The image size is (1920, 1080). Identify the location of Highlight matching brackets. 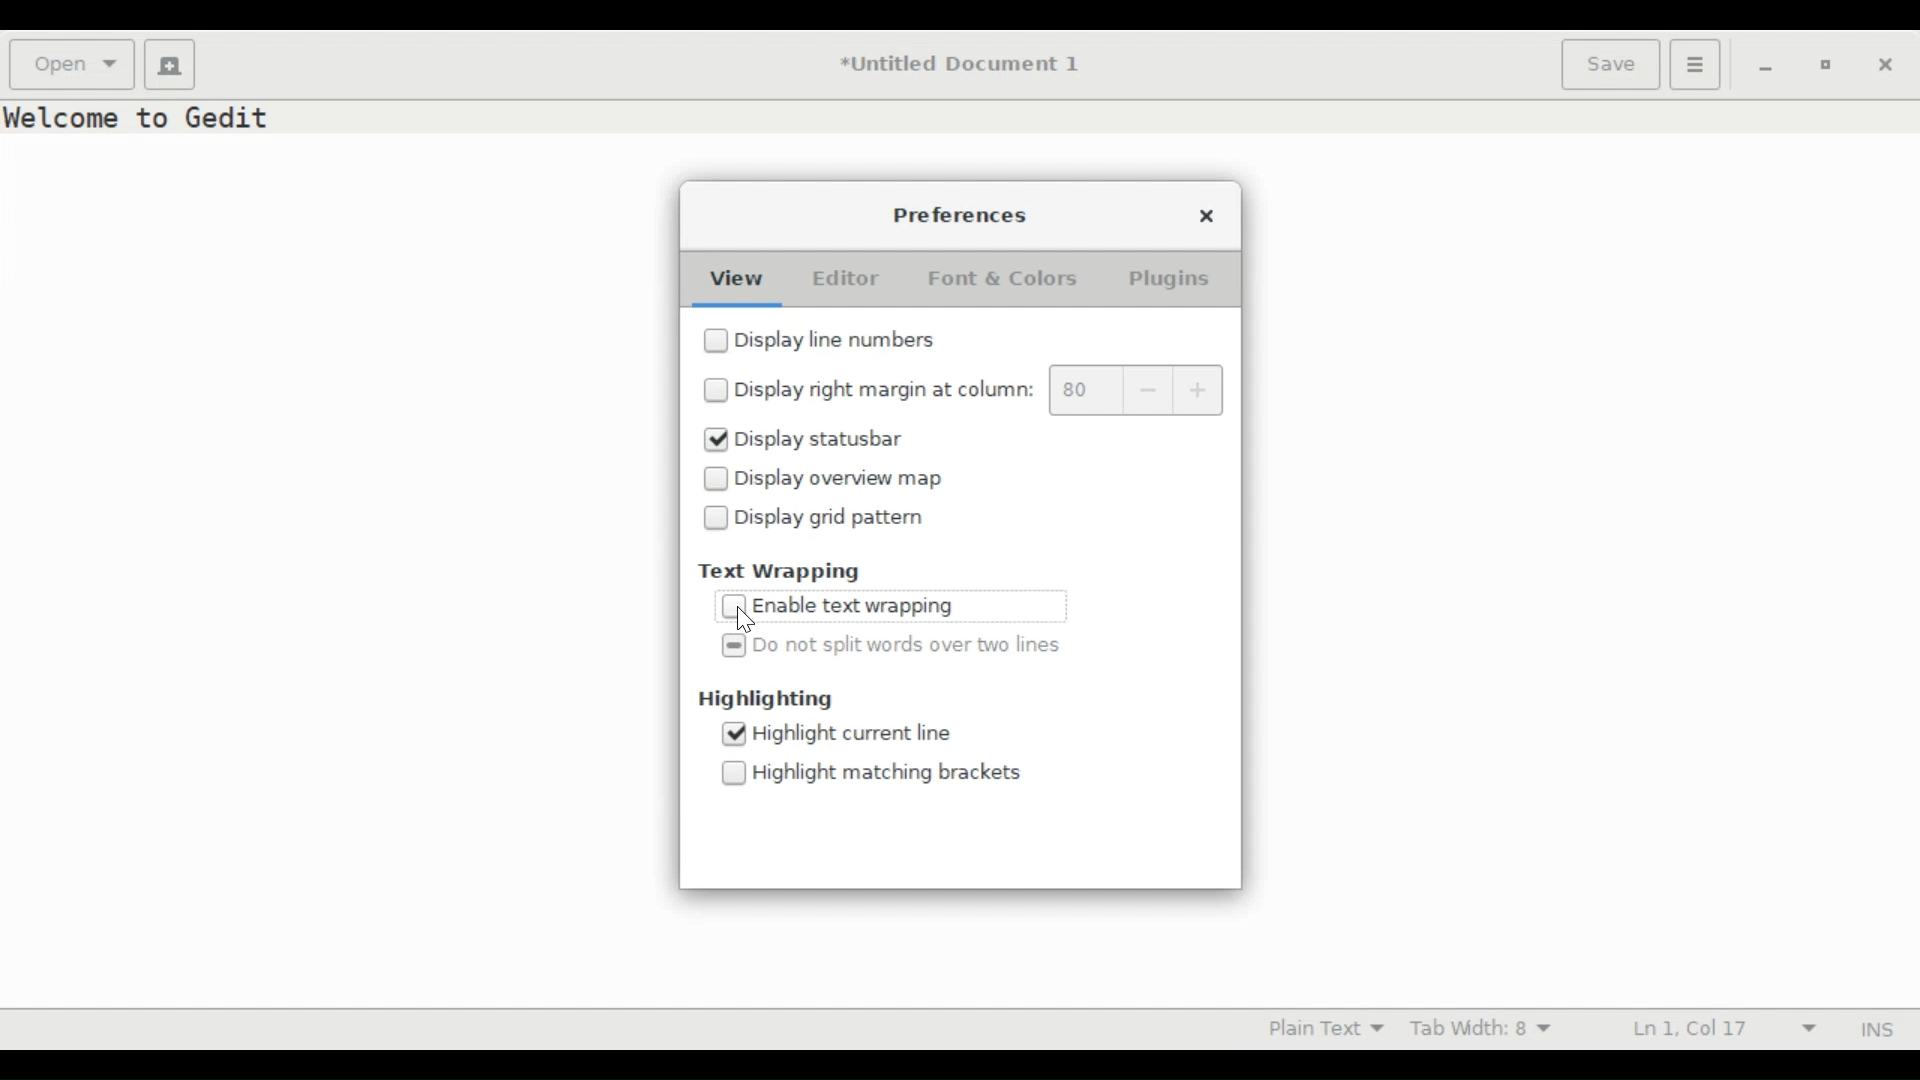
(887, 774).